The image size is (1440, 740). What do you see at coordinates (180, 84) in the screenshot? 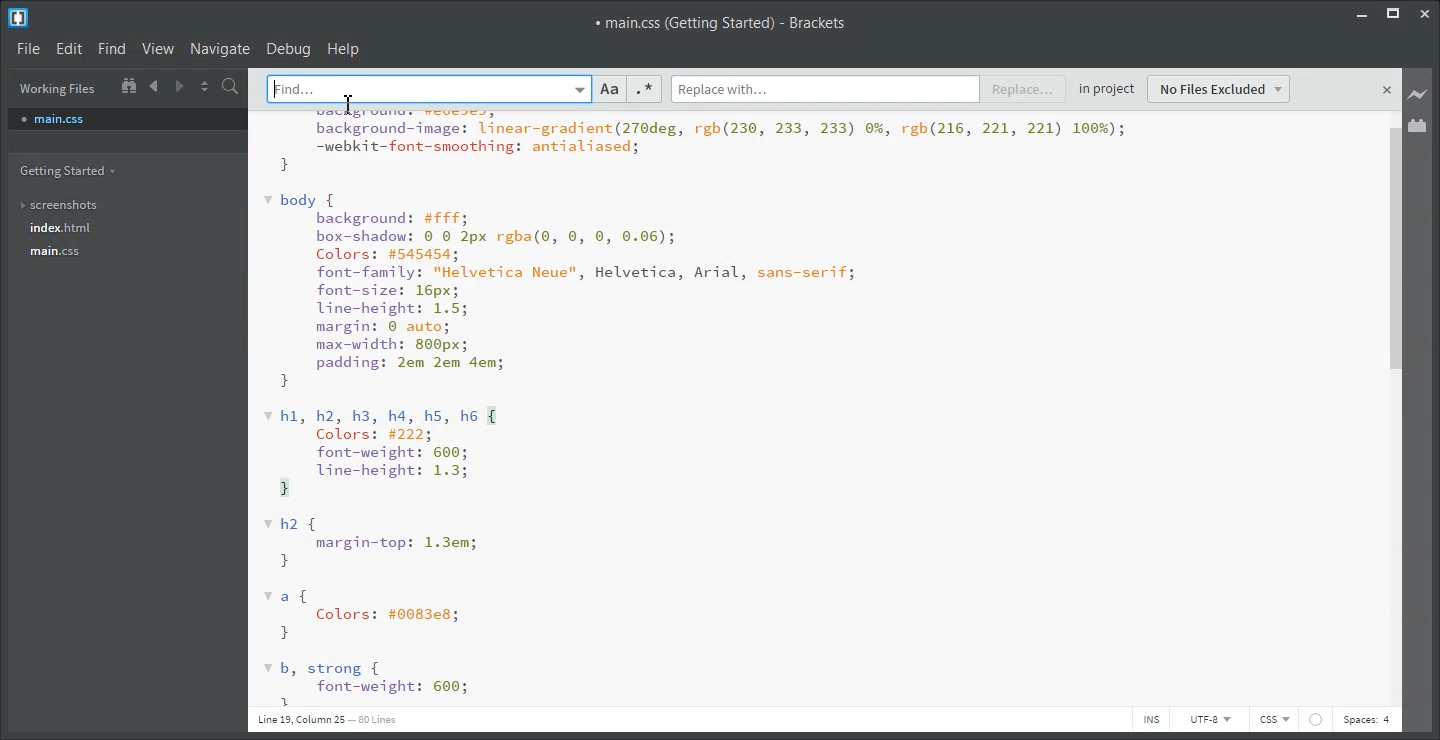
I see `Navigate Forward` at bounding box center [180, 84].